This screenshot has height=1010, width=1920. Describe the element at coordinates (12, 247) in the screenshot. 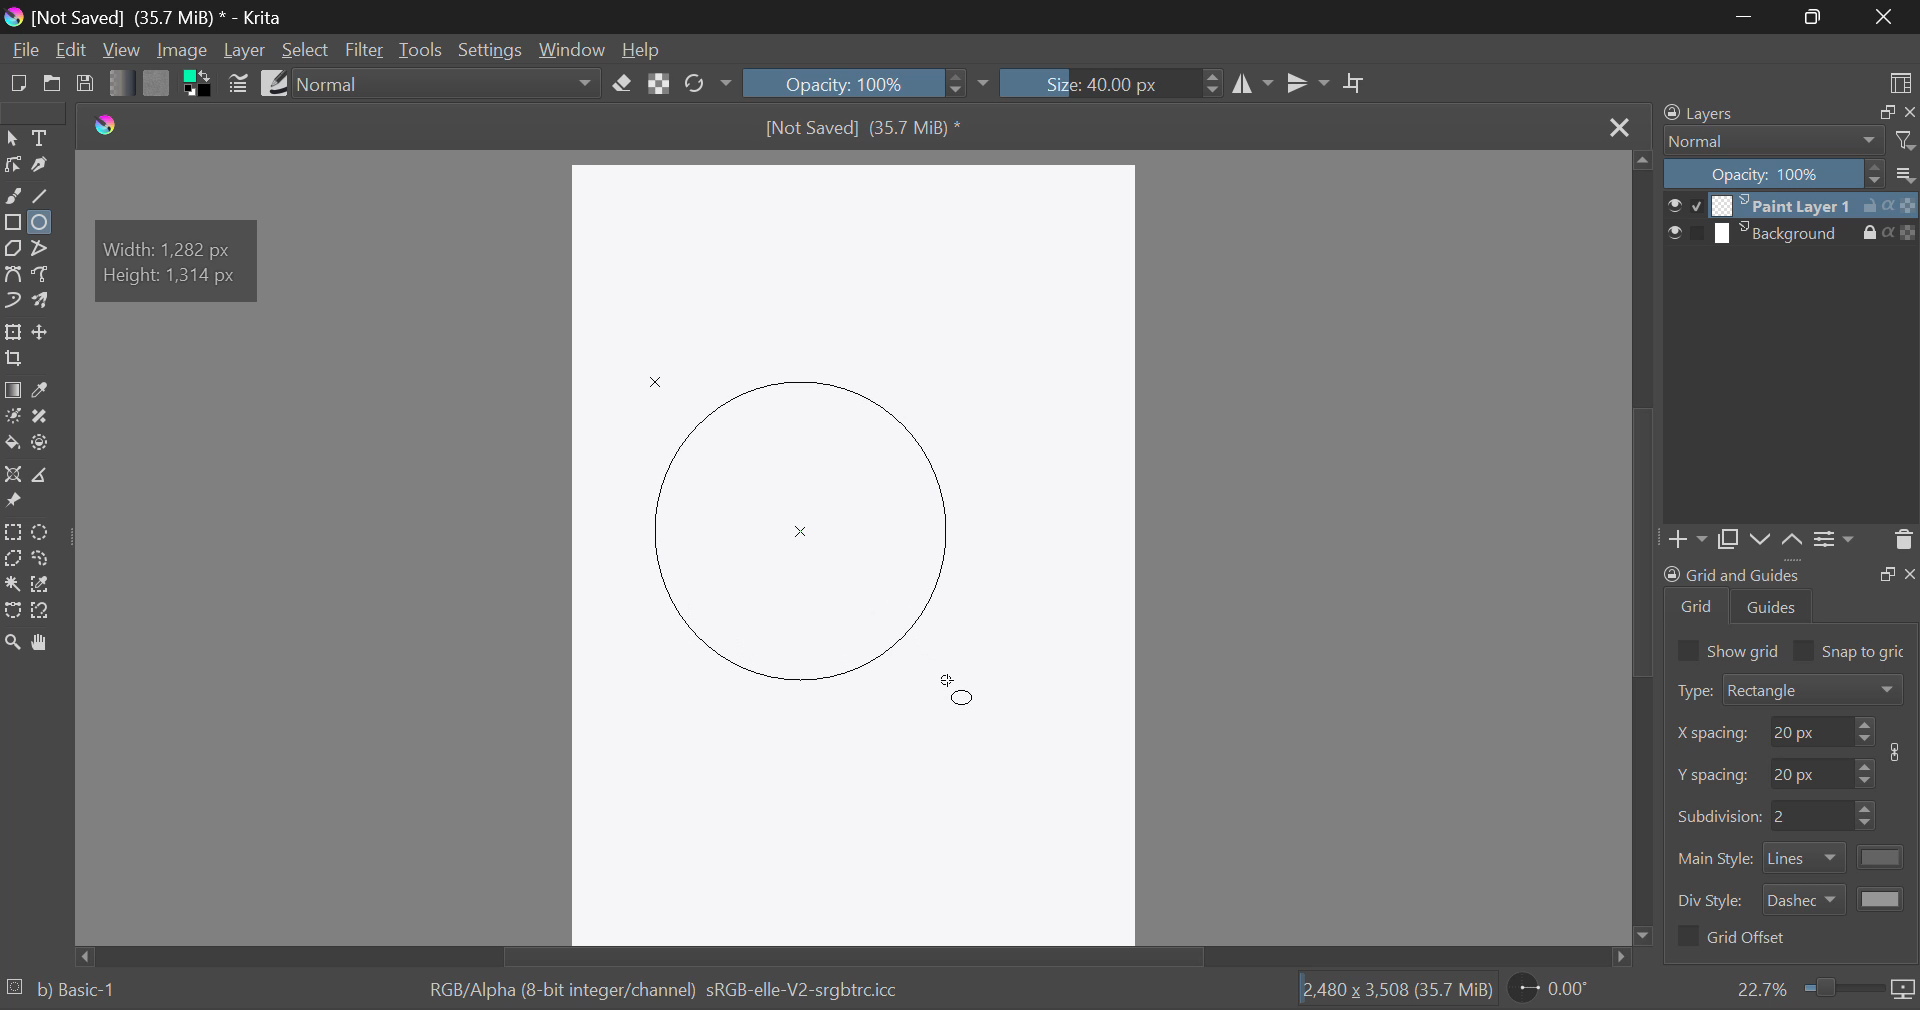

I see `Polygon` at that location.